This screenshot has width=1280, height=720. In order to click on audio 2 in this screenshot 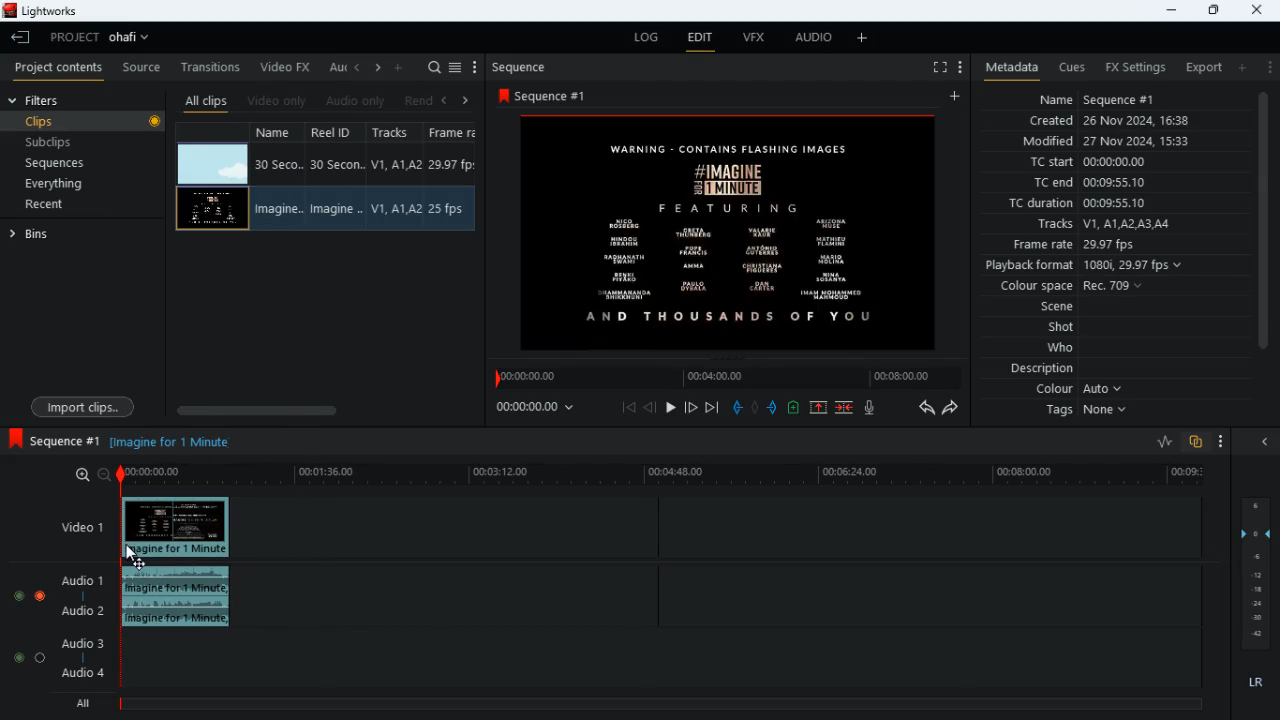, I will do `click(83, 613)`.